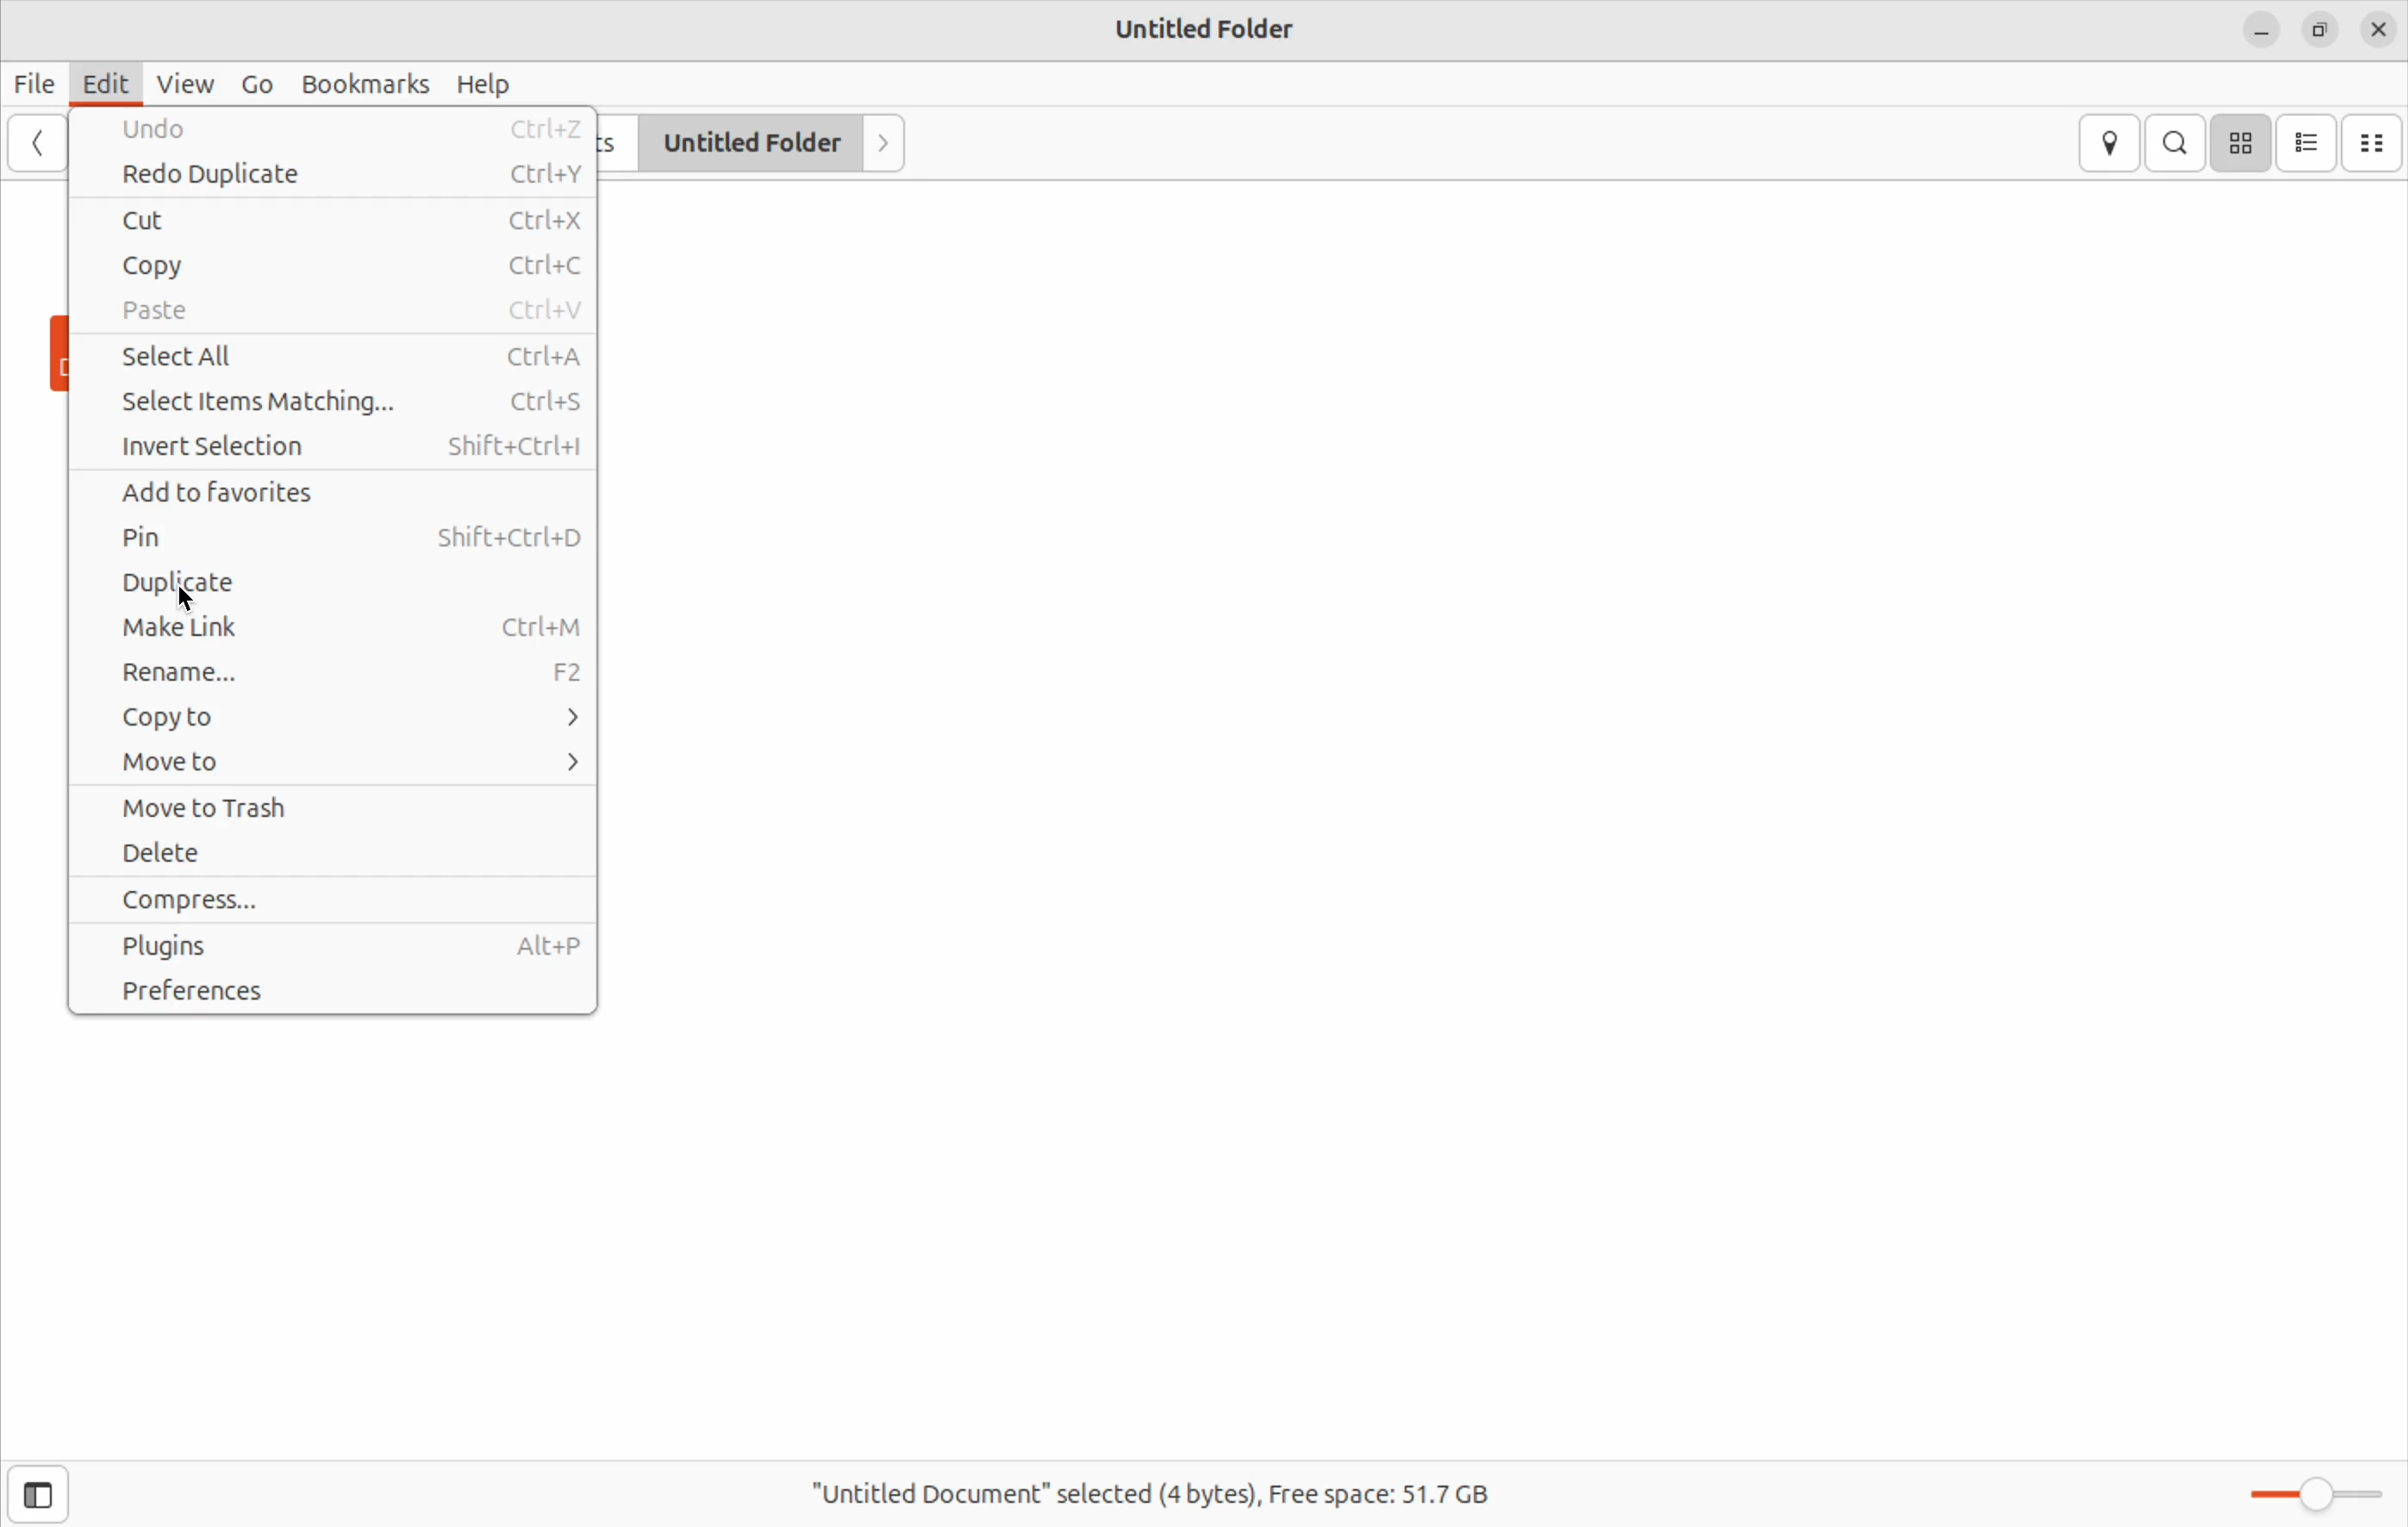 Image resolution: width=2408 pixels, height=1527 pixels. What do you see at coordinates (336, 172) in the screenshot?
I see `Redo Duplicate` at bounding box center [336, 172].